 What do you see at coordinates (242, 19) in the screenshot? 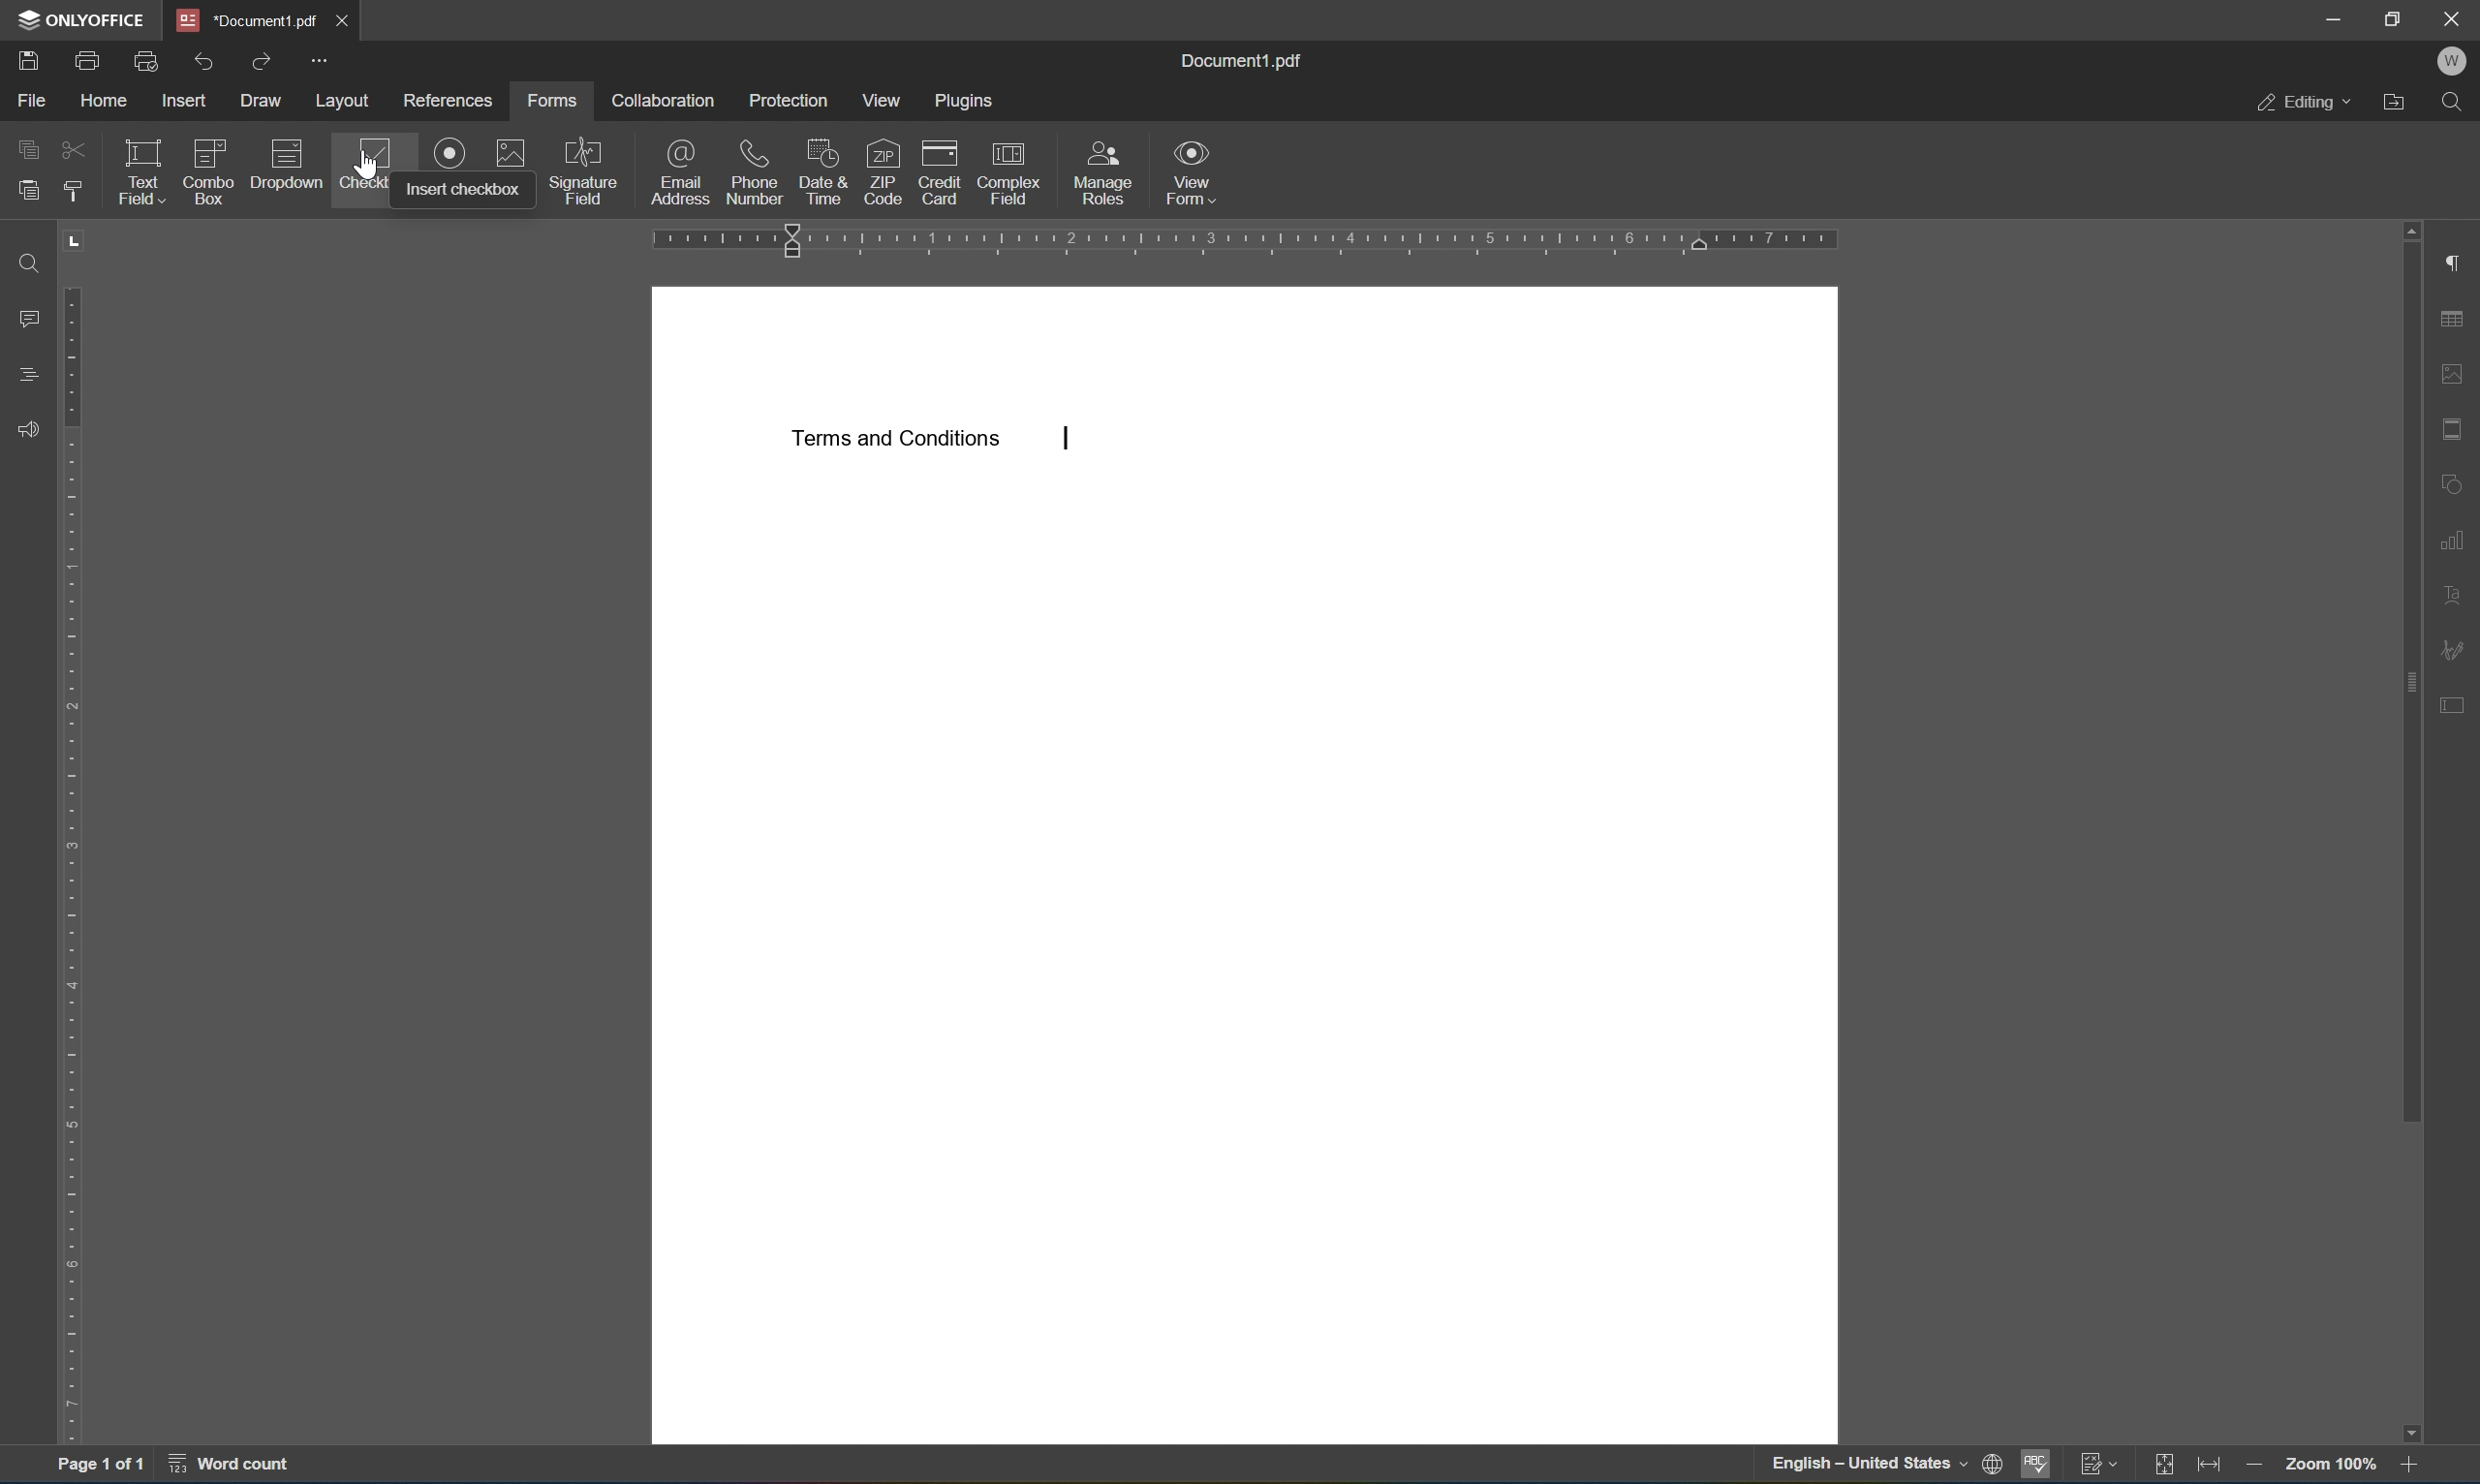
I see `*document1.pdf` at bounding box center [242, 19].